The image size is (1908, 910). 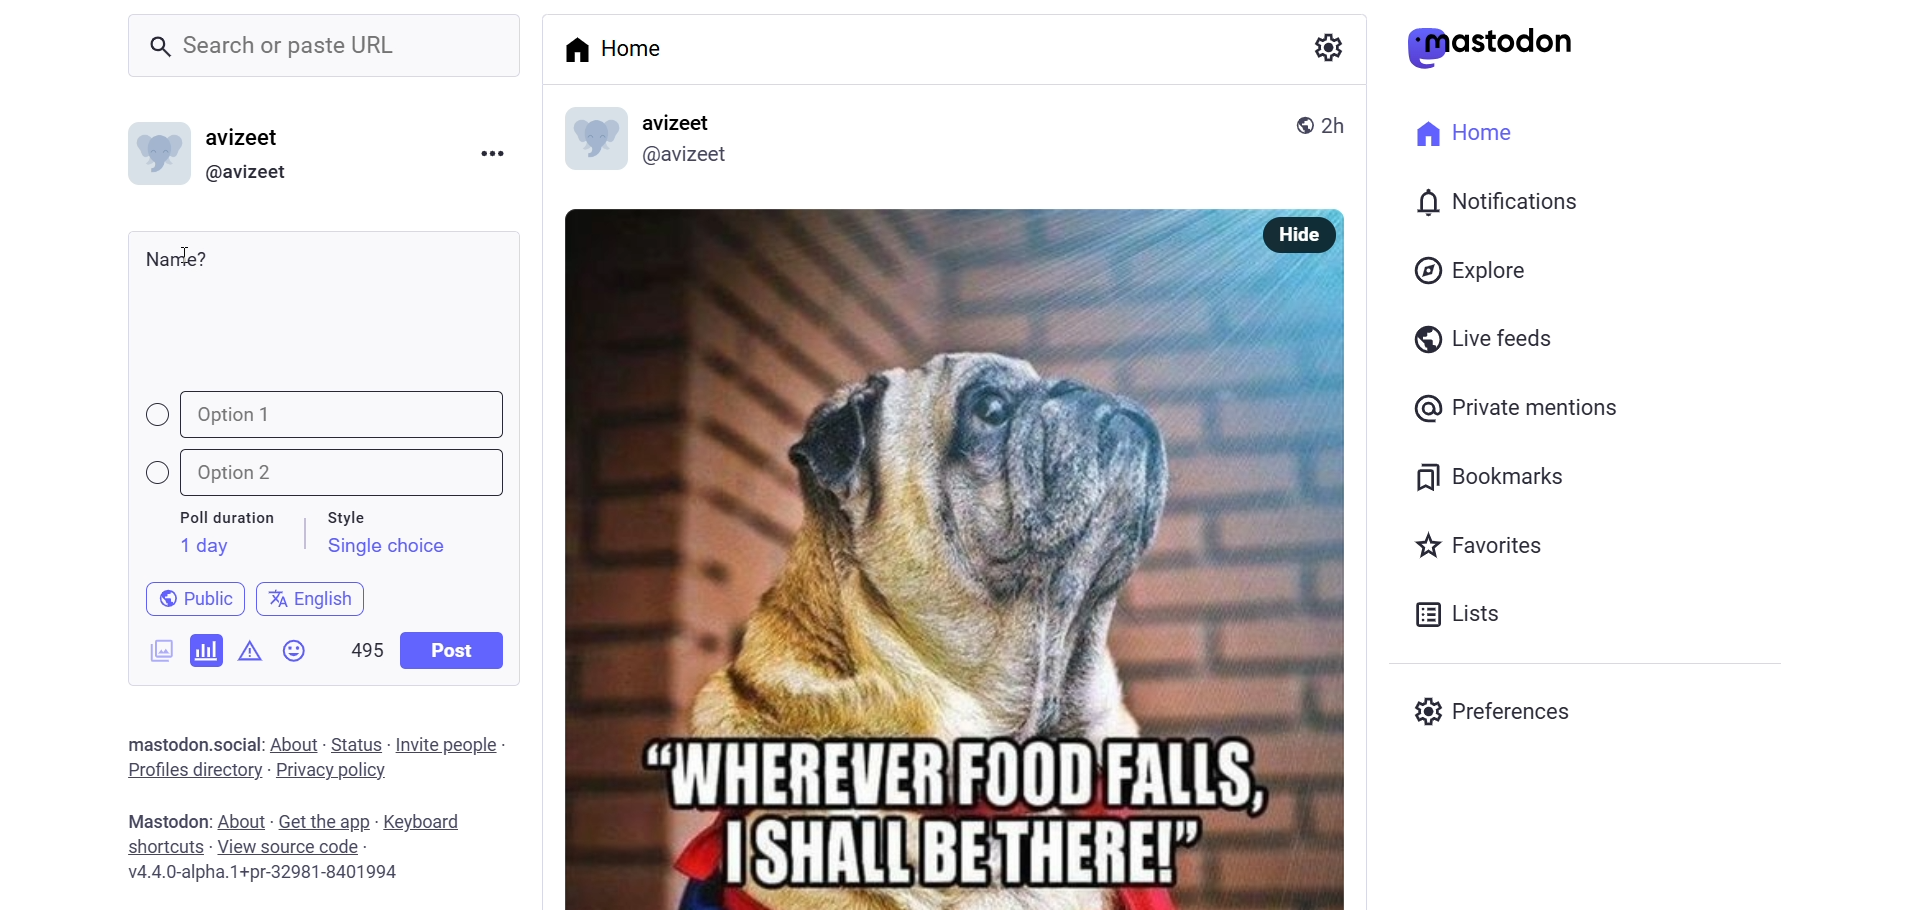 What do you see at coordinates (1474, 270) in the screenshot?
I see `explore` at bounding box center [1474, 270].